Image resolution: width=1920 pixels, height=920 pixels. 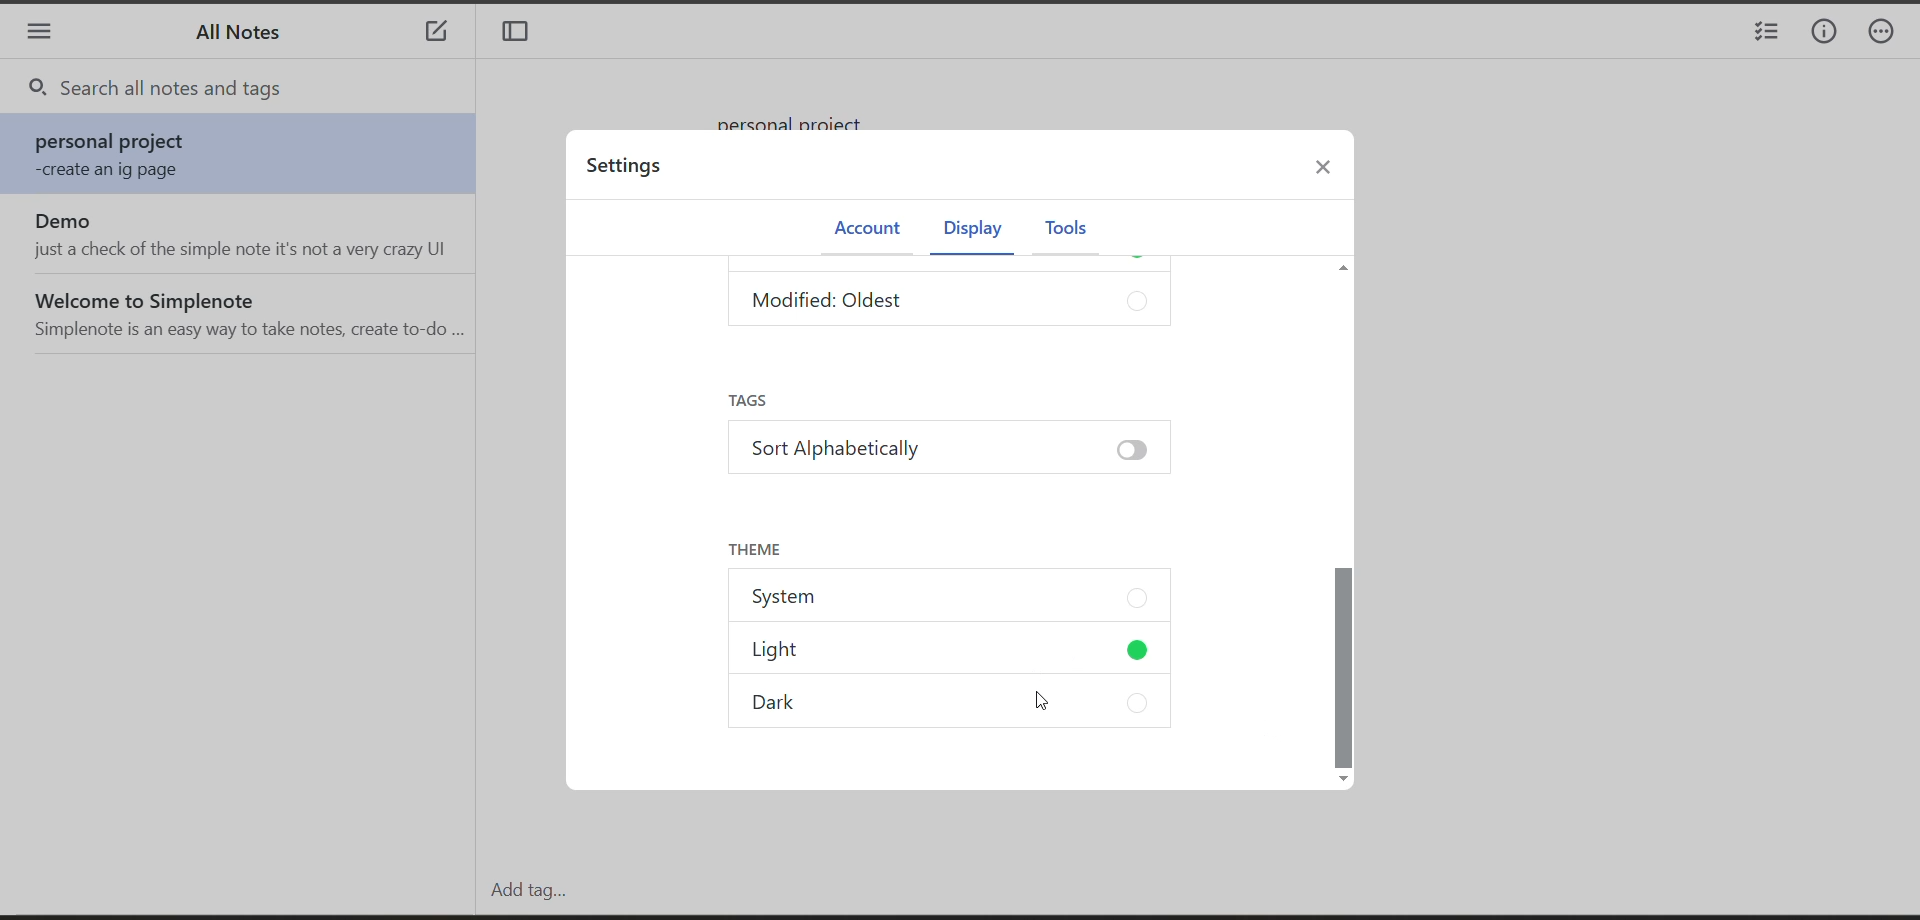 I want to click on all notes, so click(x=246, y=38).